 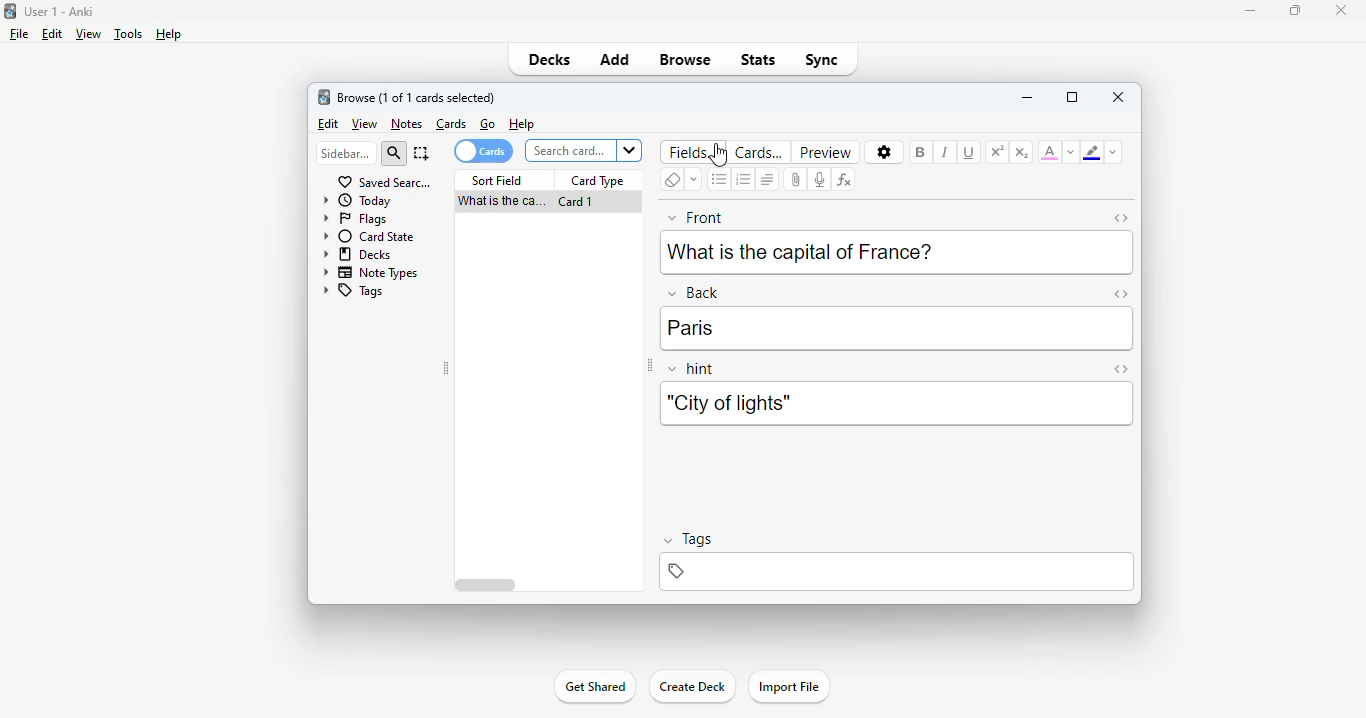 What do you see at coordinates (1091, 152) in the screenshot?
I see `text highlighting color` at bounding box center [1091, 152].